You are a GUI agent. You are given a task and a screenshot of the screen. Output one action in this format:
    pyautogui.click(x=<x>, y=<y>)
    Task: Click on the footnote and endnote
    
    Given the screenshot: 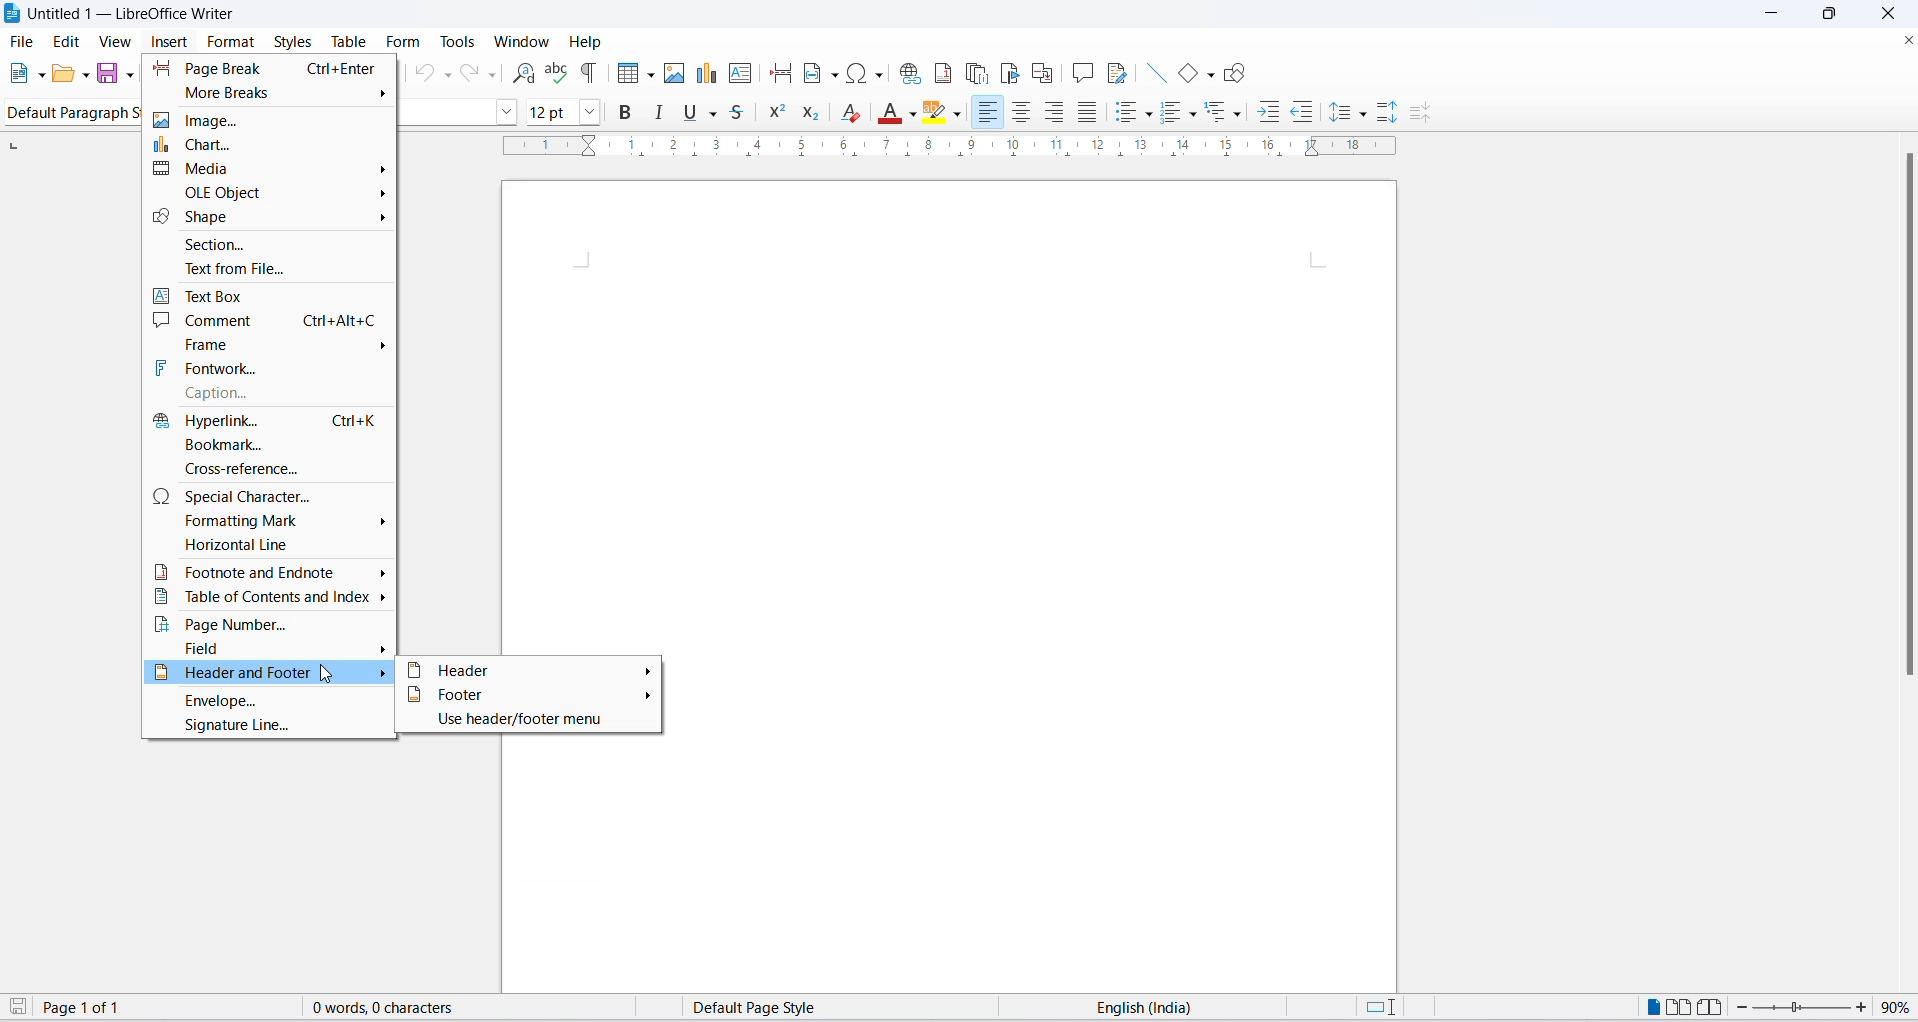 What is the action you would take?
    pyautogui.click(x=270, y=571)
    